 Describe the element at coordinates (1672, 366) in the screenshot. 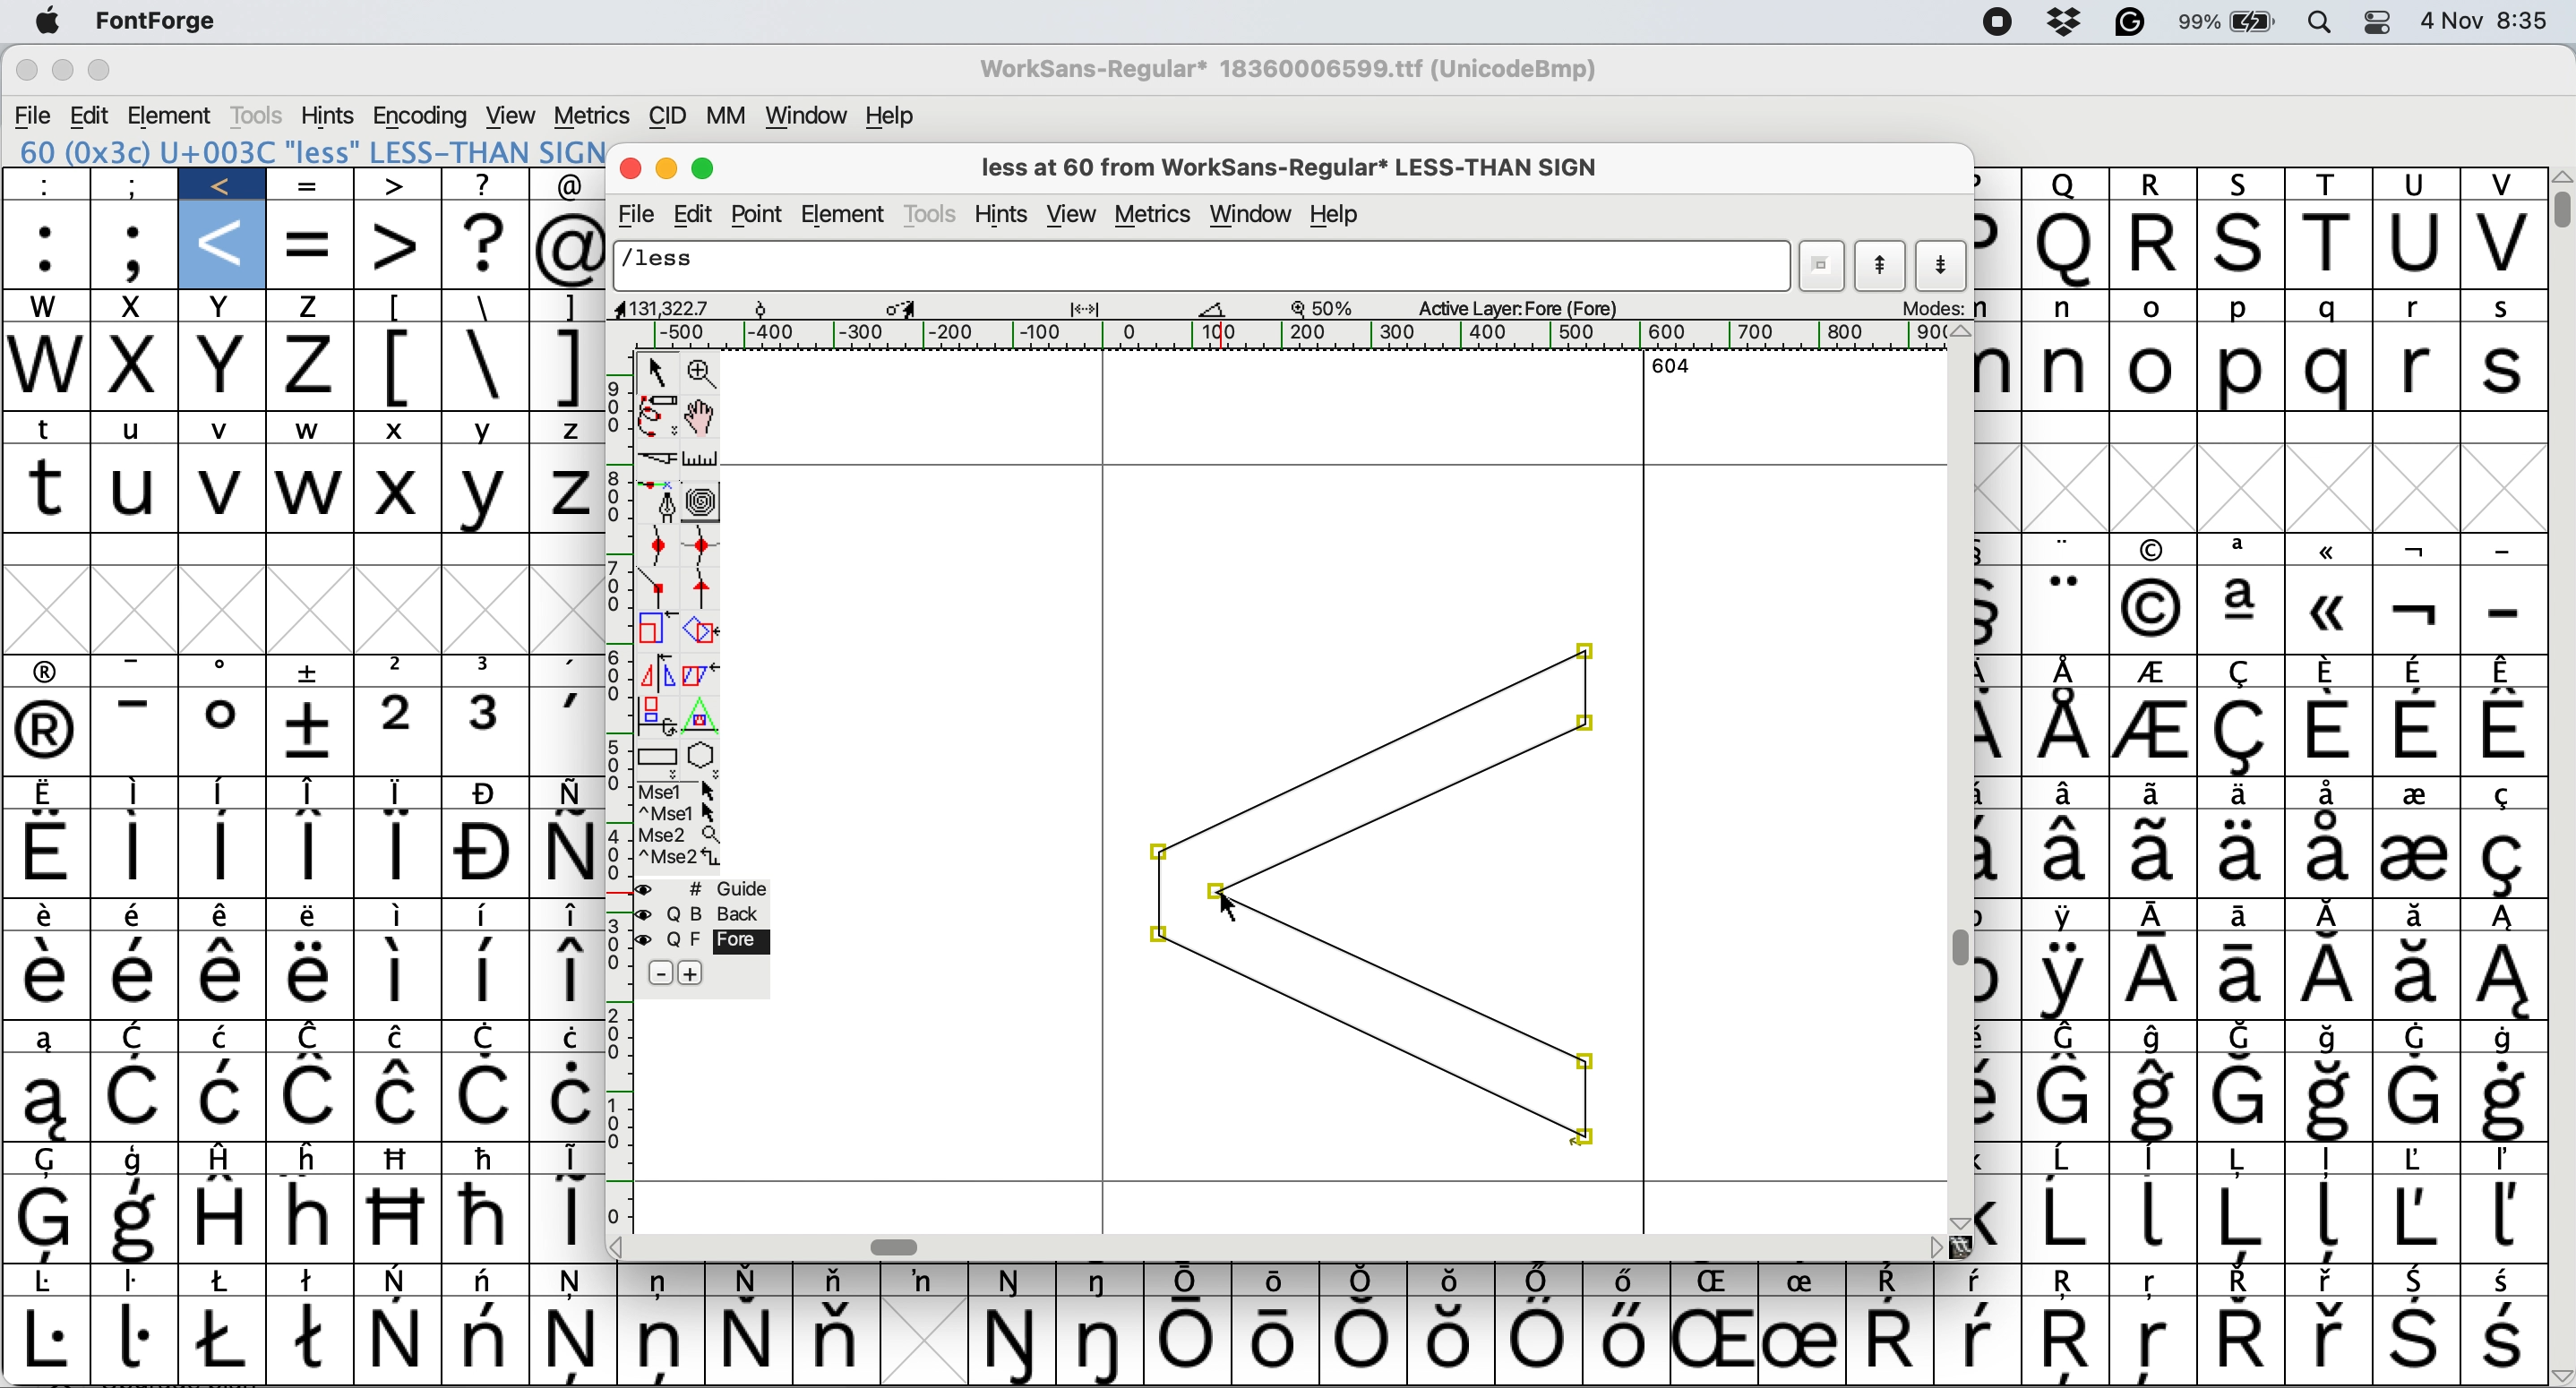

I see `604` at that location.